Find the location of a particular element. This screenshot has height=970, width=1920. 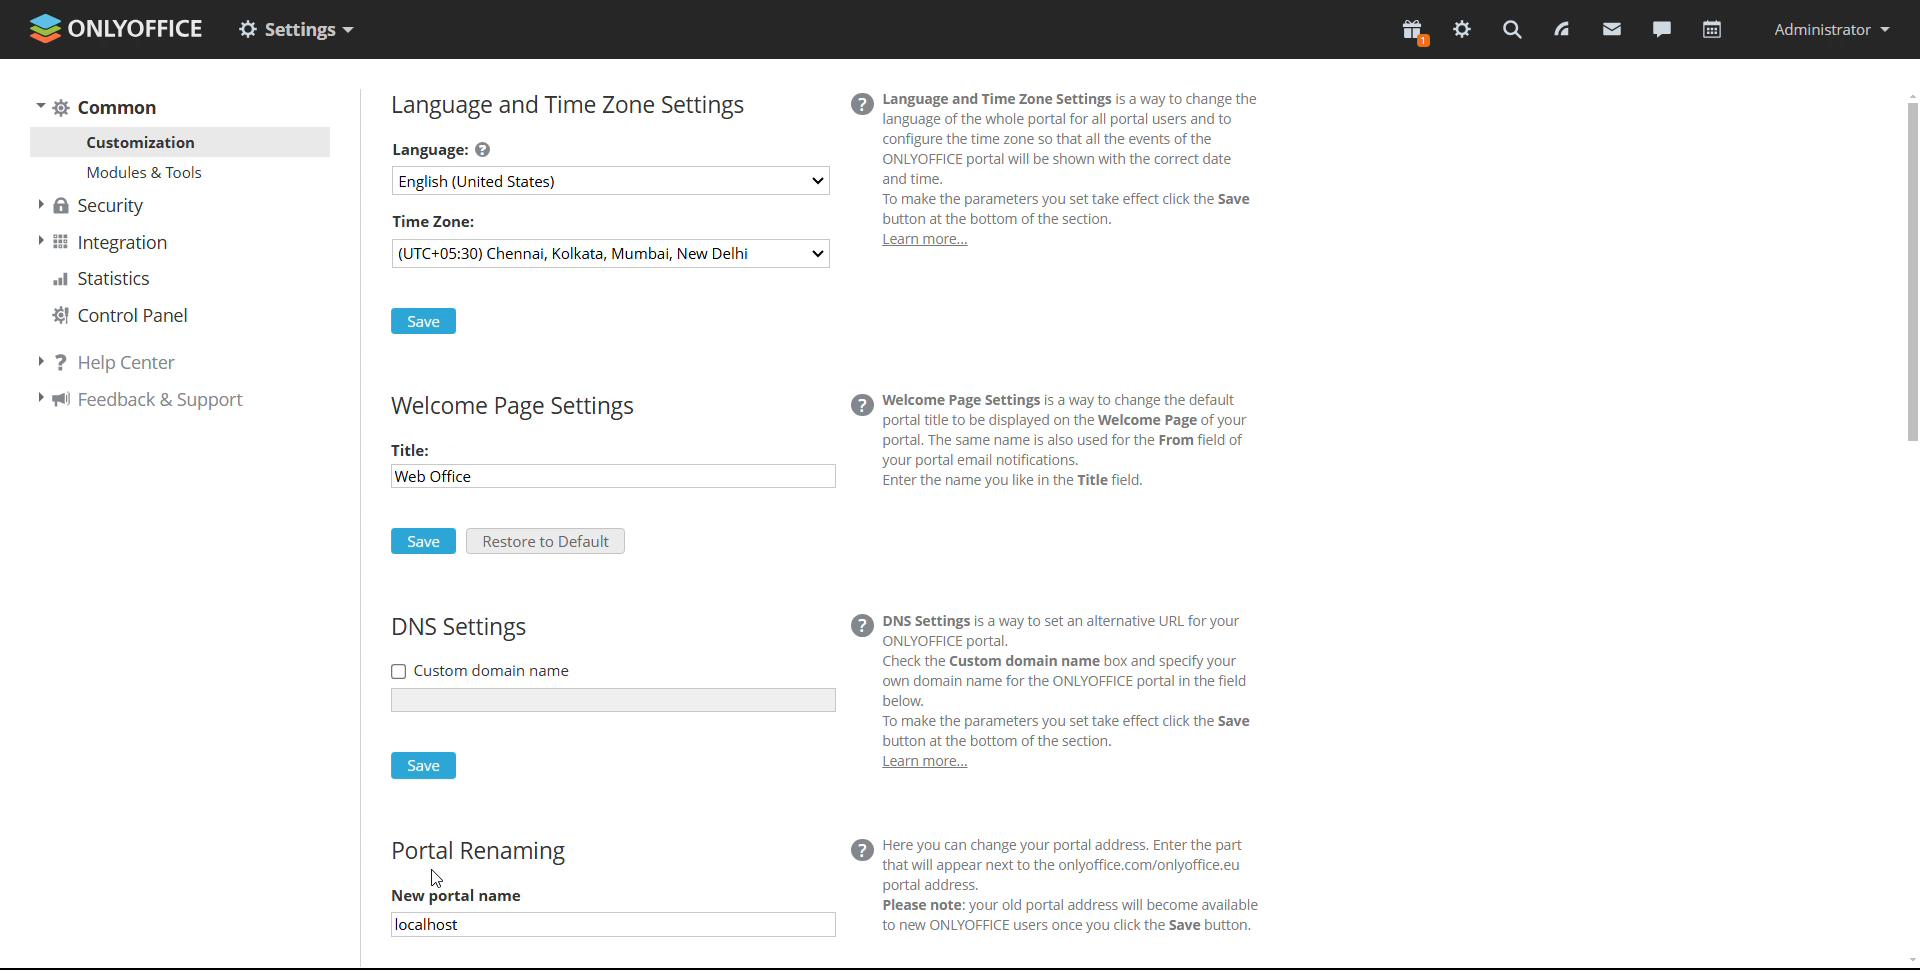

new portal name is located at coordinates (611, 925).